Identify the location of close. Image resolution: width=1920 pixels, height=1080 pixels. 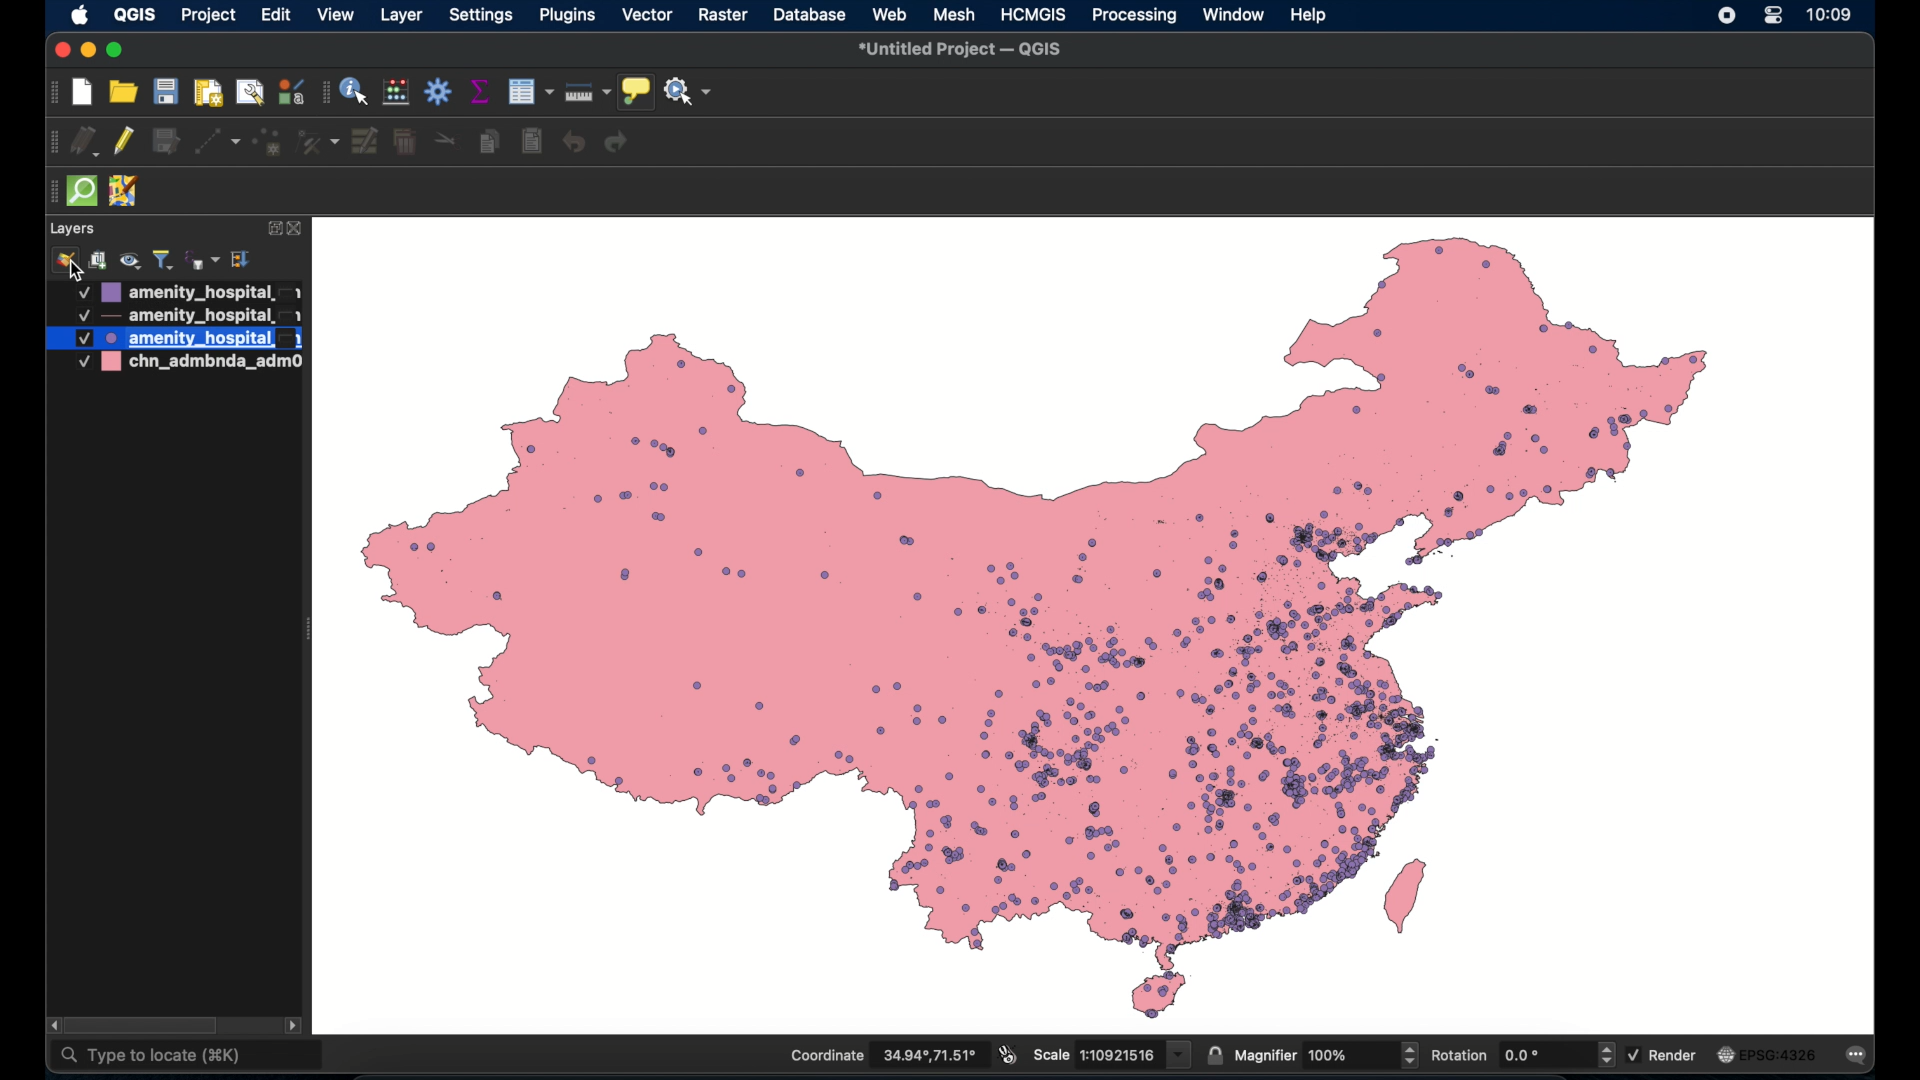
(297, 229).